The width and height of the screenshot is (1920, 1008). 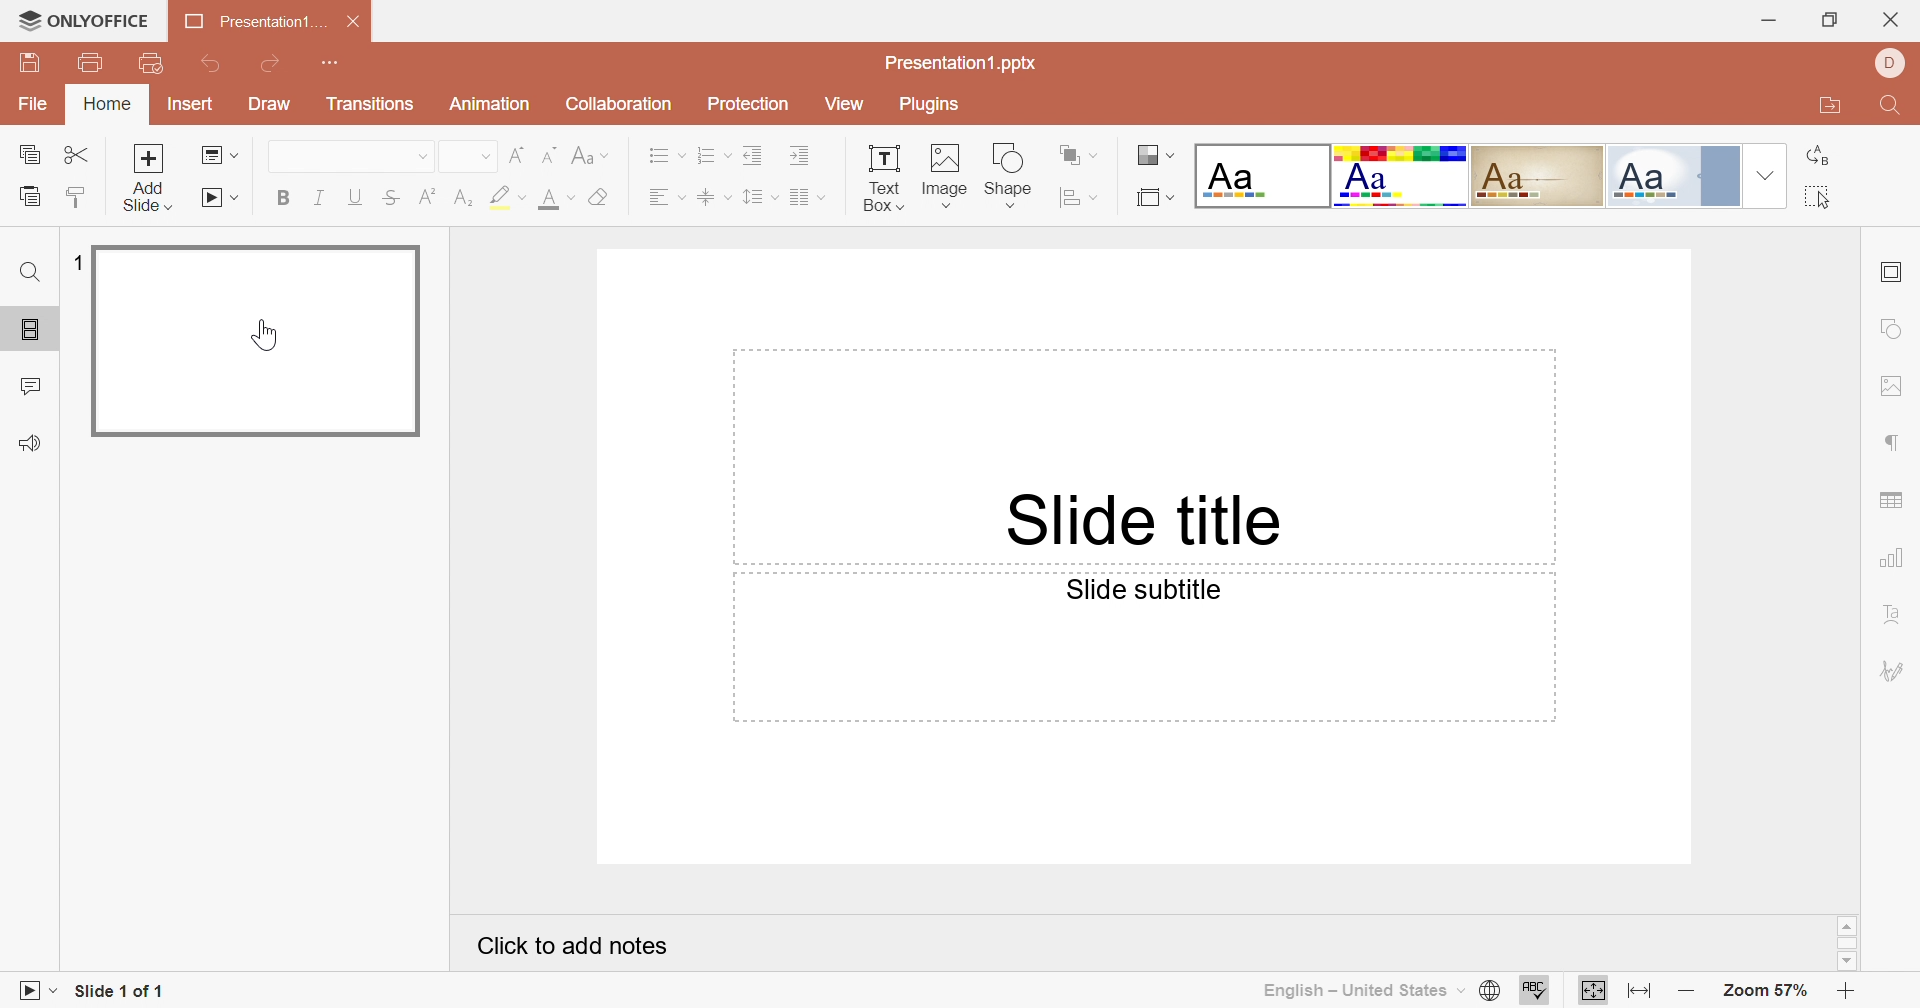 What do you see at coordinates (1897, 503) in the screenshot?
I see `table settings` at bounding box center [1897, 503].